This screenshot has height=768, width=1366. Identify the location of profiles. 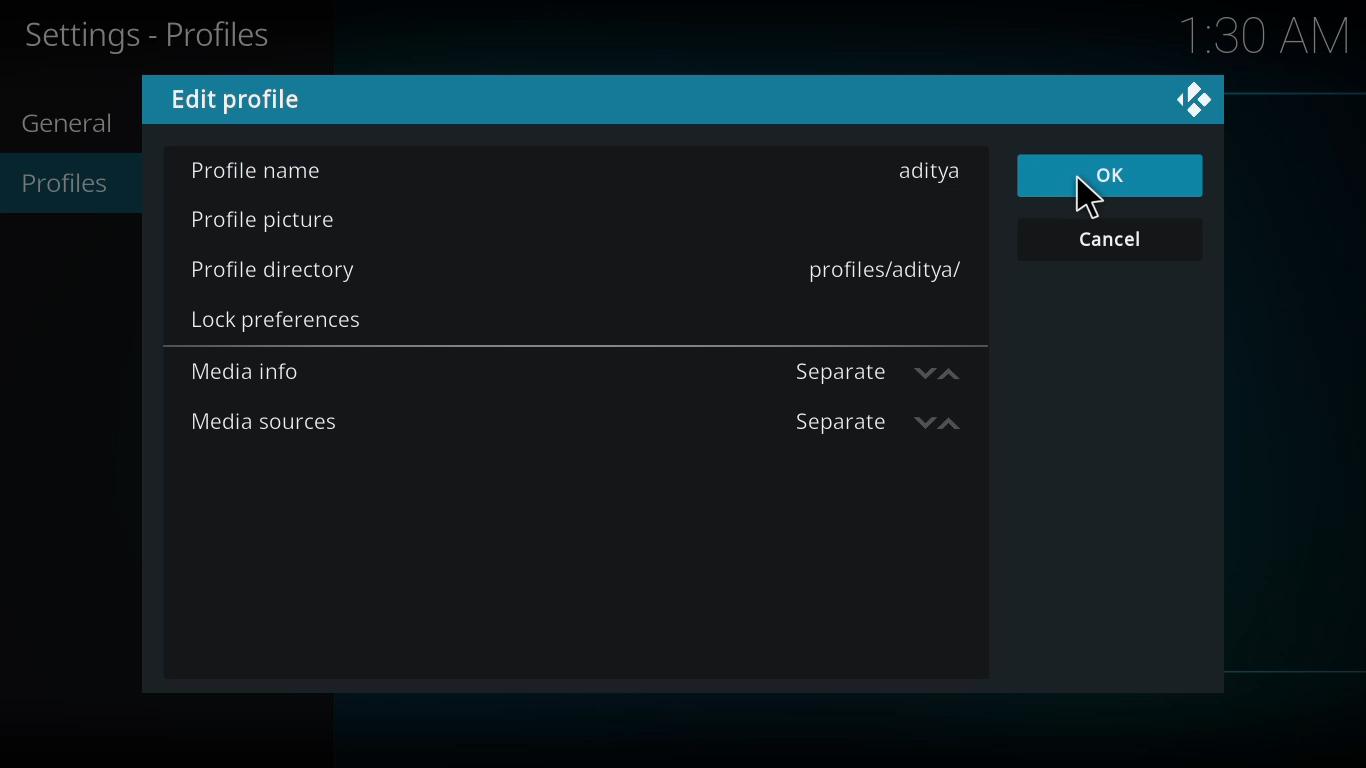
(77, 183).